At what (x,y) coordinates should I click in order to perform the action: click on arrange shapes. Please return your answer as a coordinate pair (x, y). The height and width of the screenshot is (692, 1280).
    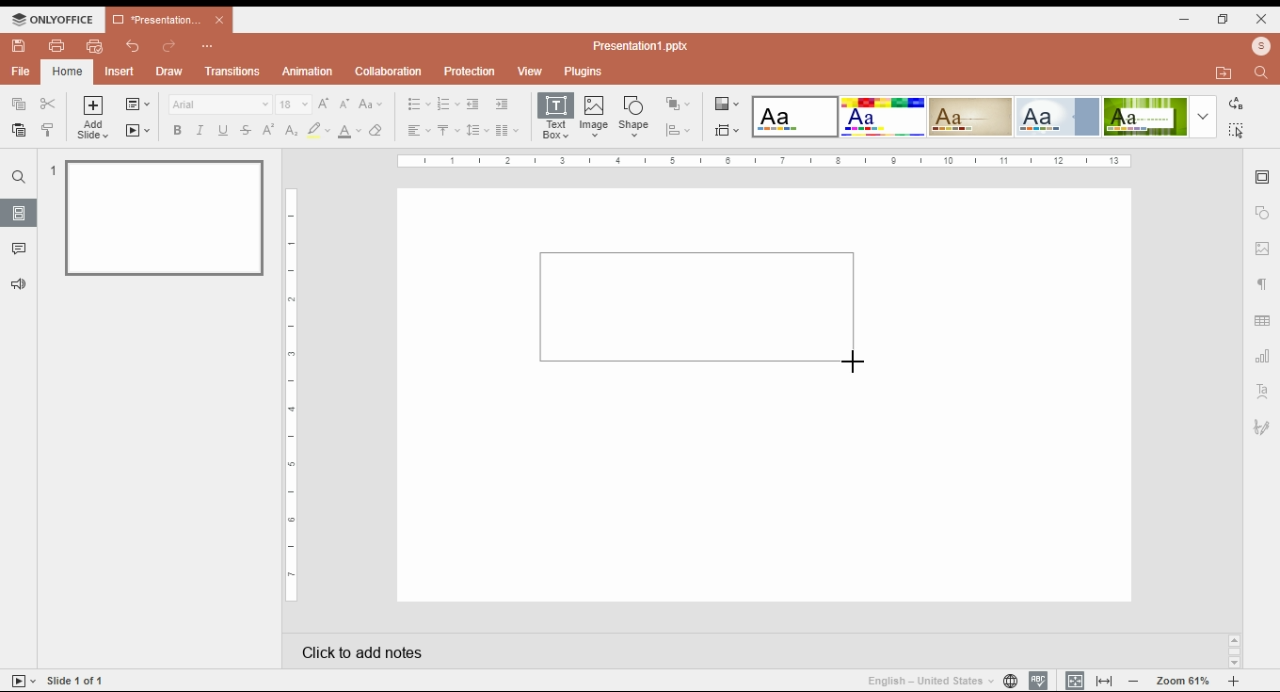
    Looking at the image, I should click on (679, 103).